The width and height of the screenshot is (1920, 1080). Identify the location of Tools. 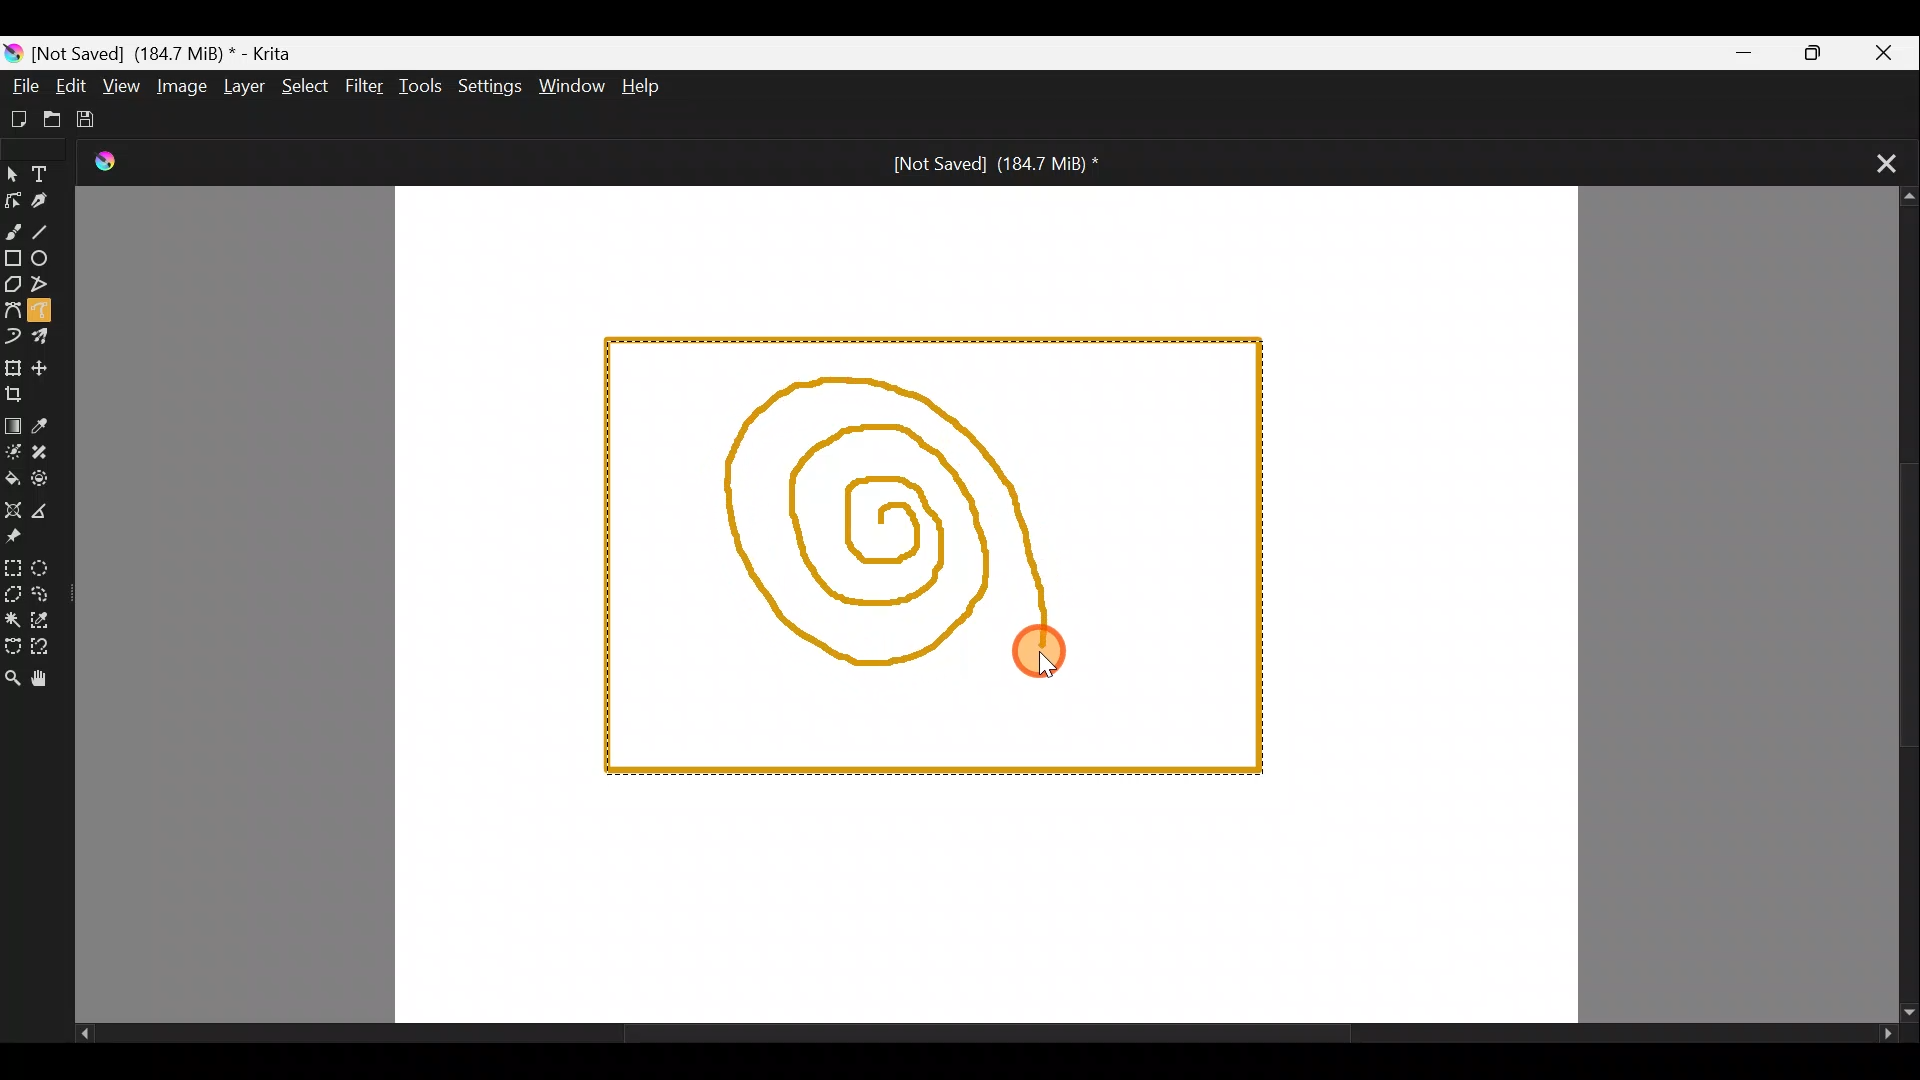
(420, 86).